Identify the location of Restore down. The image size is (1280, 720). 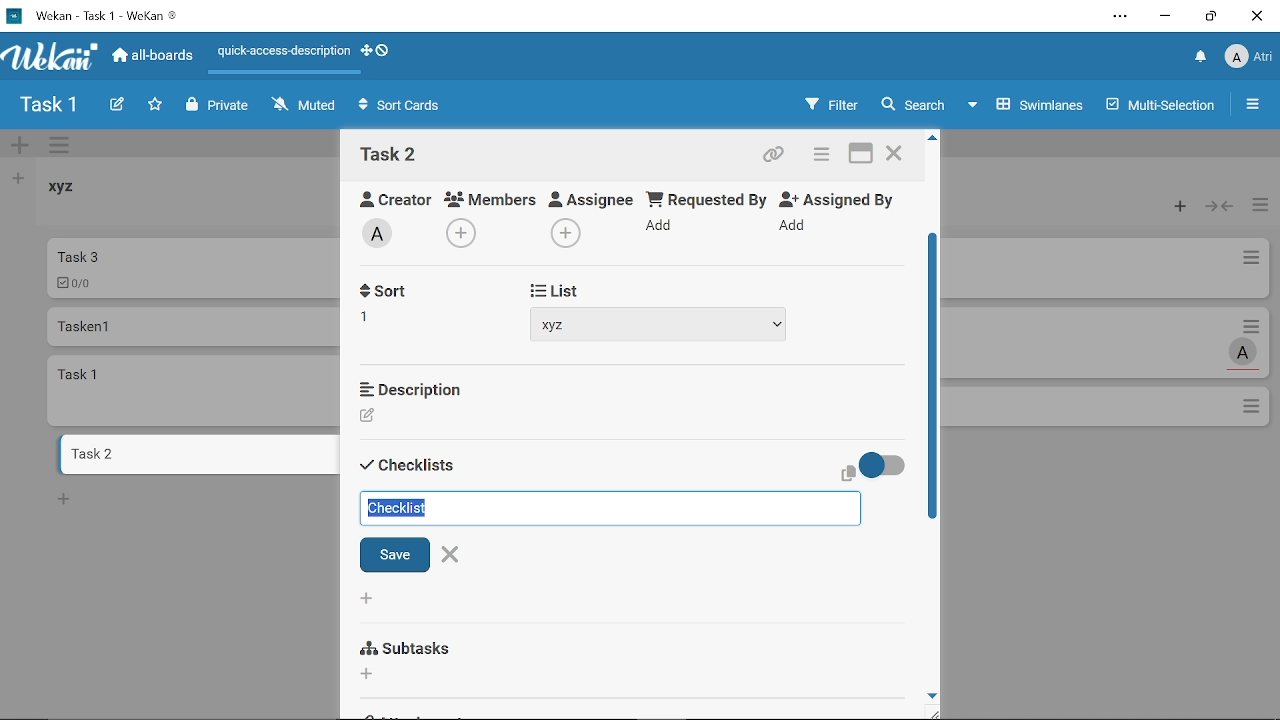
(1211, 16).